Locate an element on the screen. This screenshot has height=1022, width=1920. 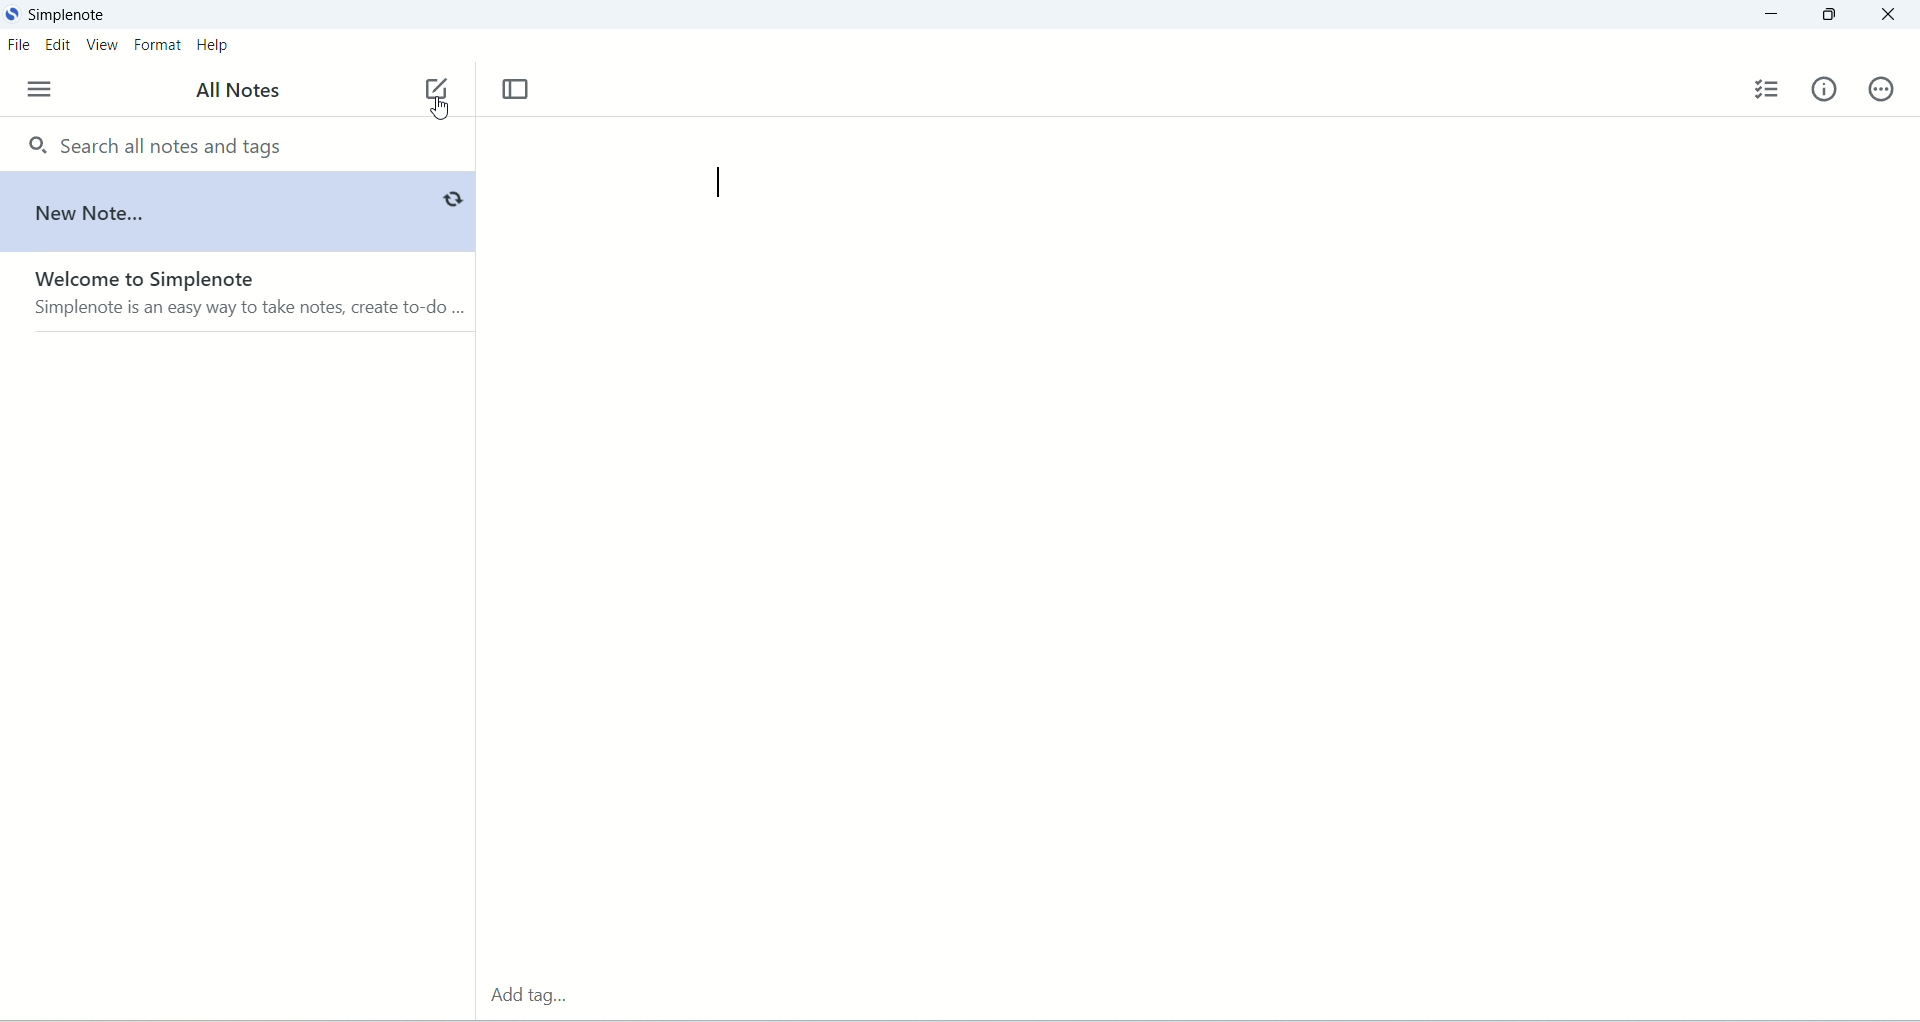
maximize is located at coordinates (1832, 18).